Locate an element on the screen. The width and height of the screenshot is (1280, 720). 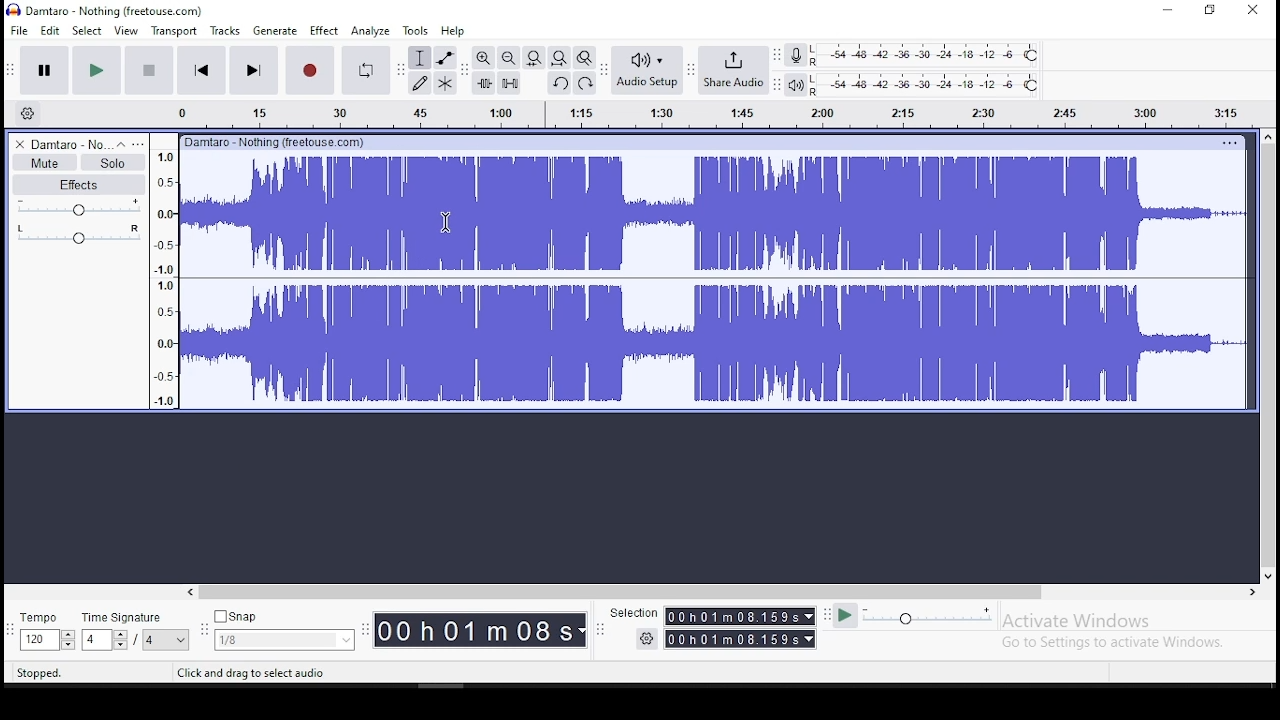
 is located at coordinates (600, 630).